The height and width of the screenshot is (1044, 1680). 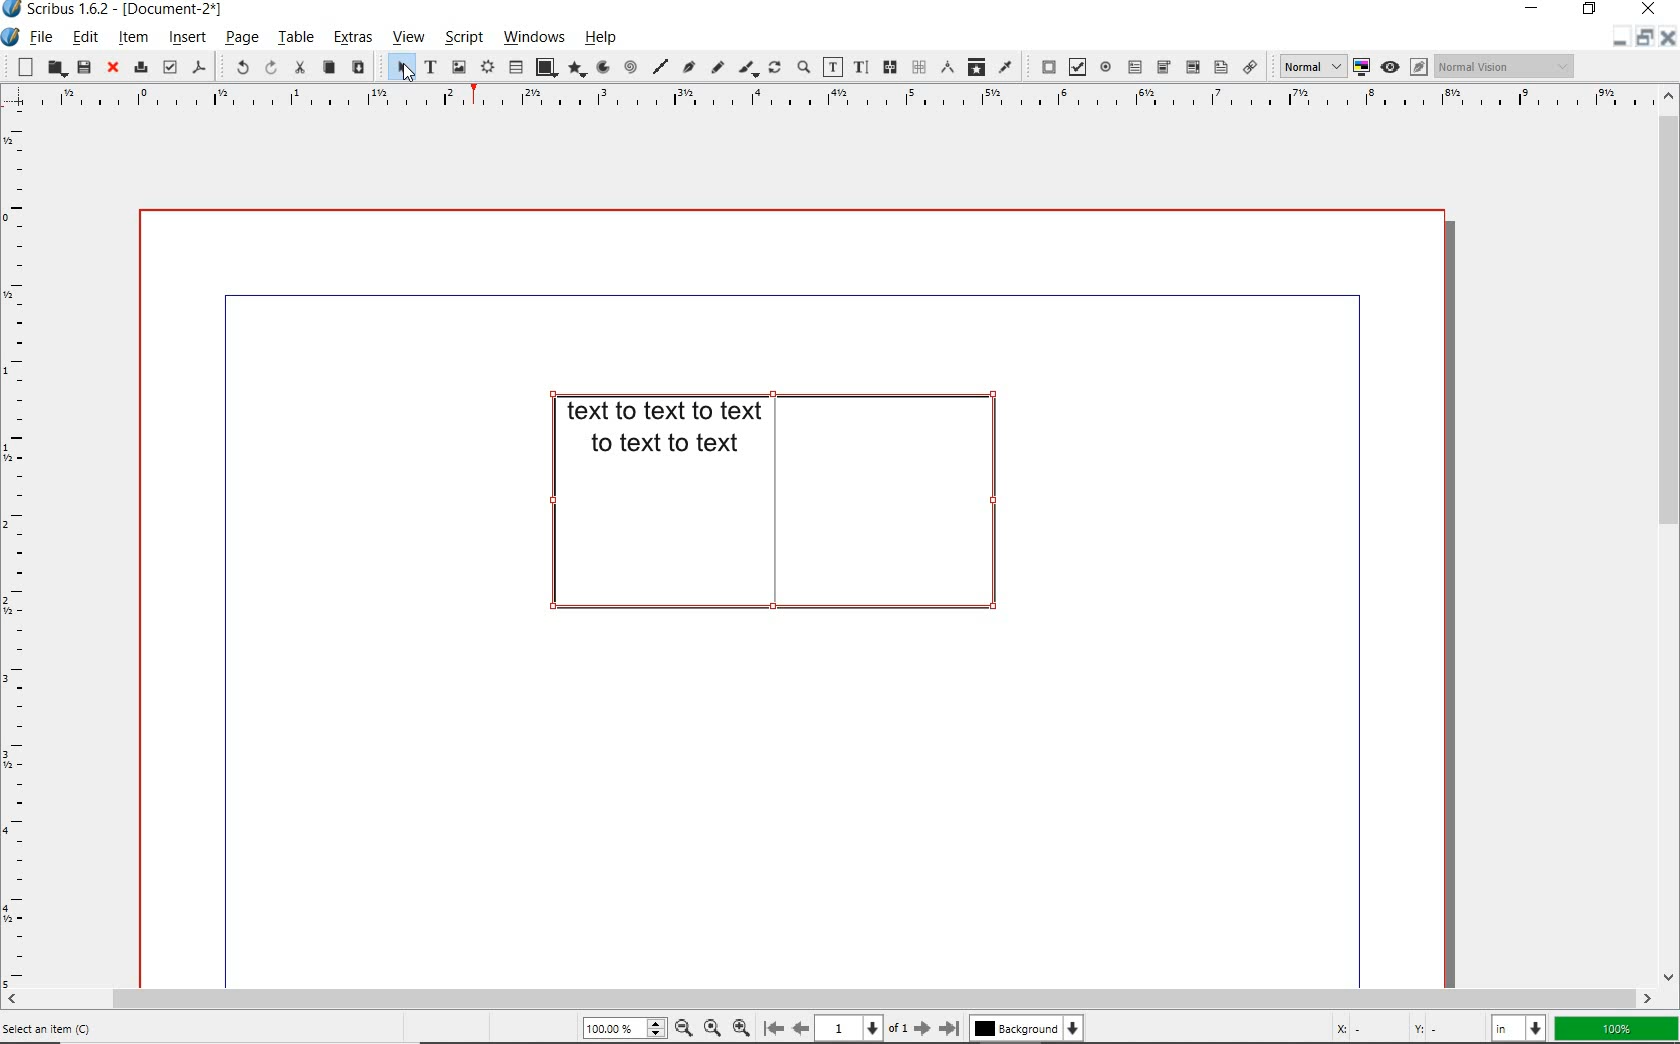 I want to click on pdf radio button, so click(x=1105, y=67).